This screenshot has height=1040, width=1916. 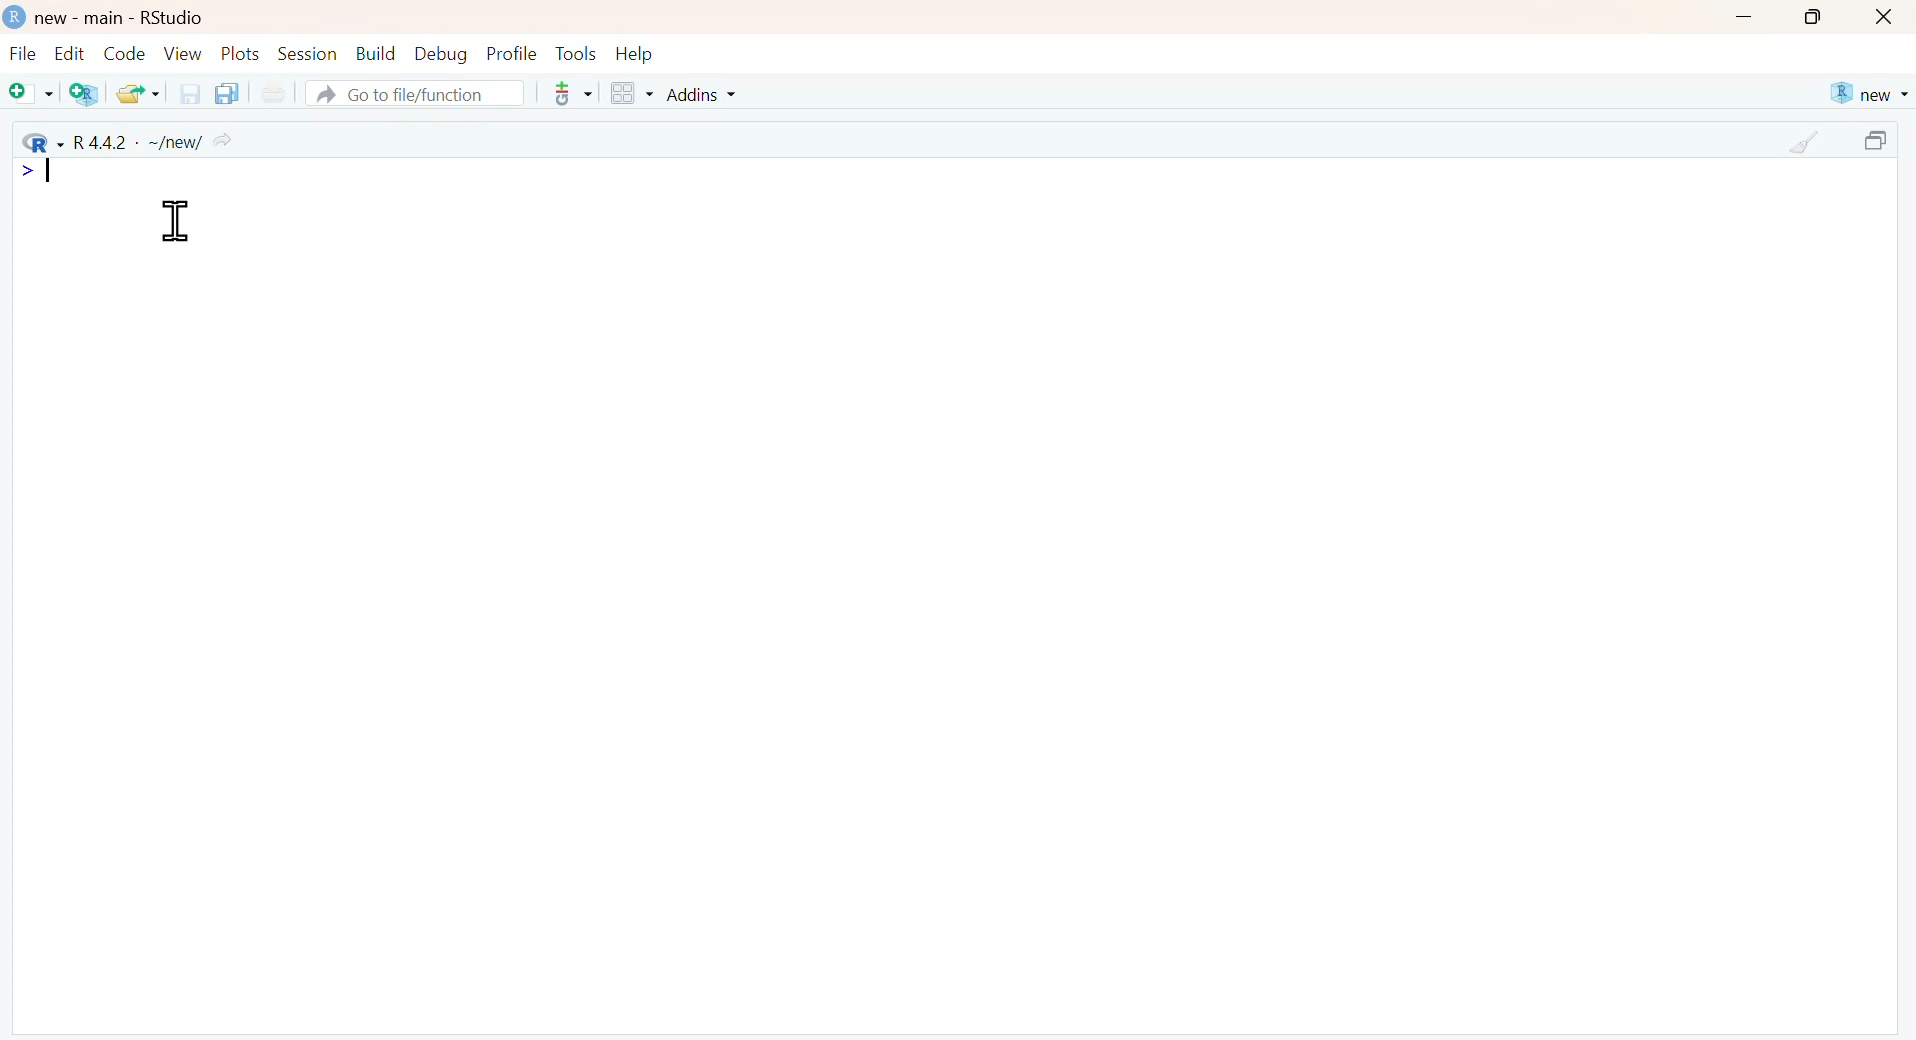 What do you see at coordinates (176, 220) in the screenshot?
I see `cursor` at bounding box center [176, 220].